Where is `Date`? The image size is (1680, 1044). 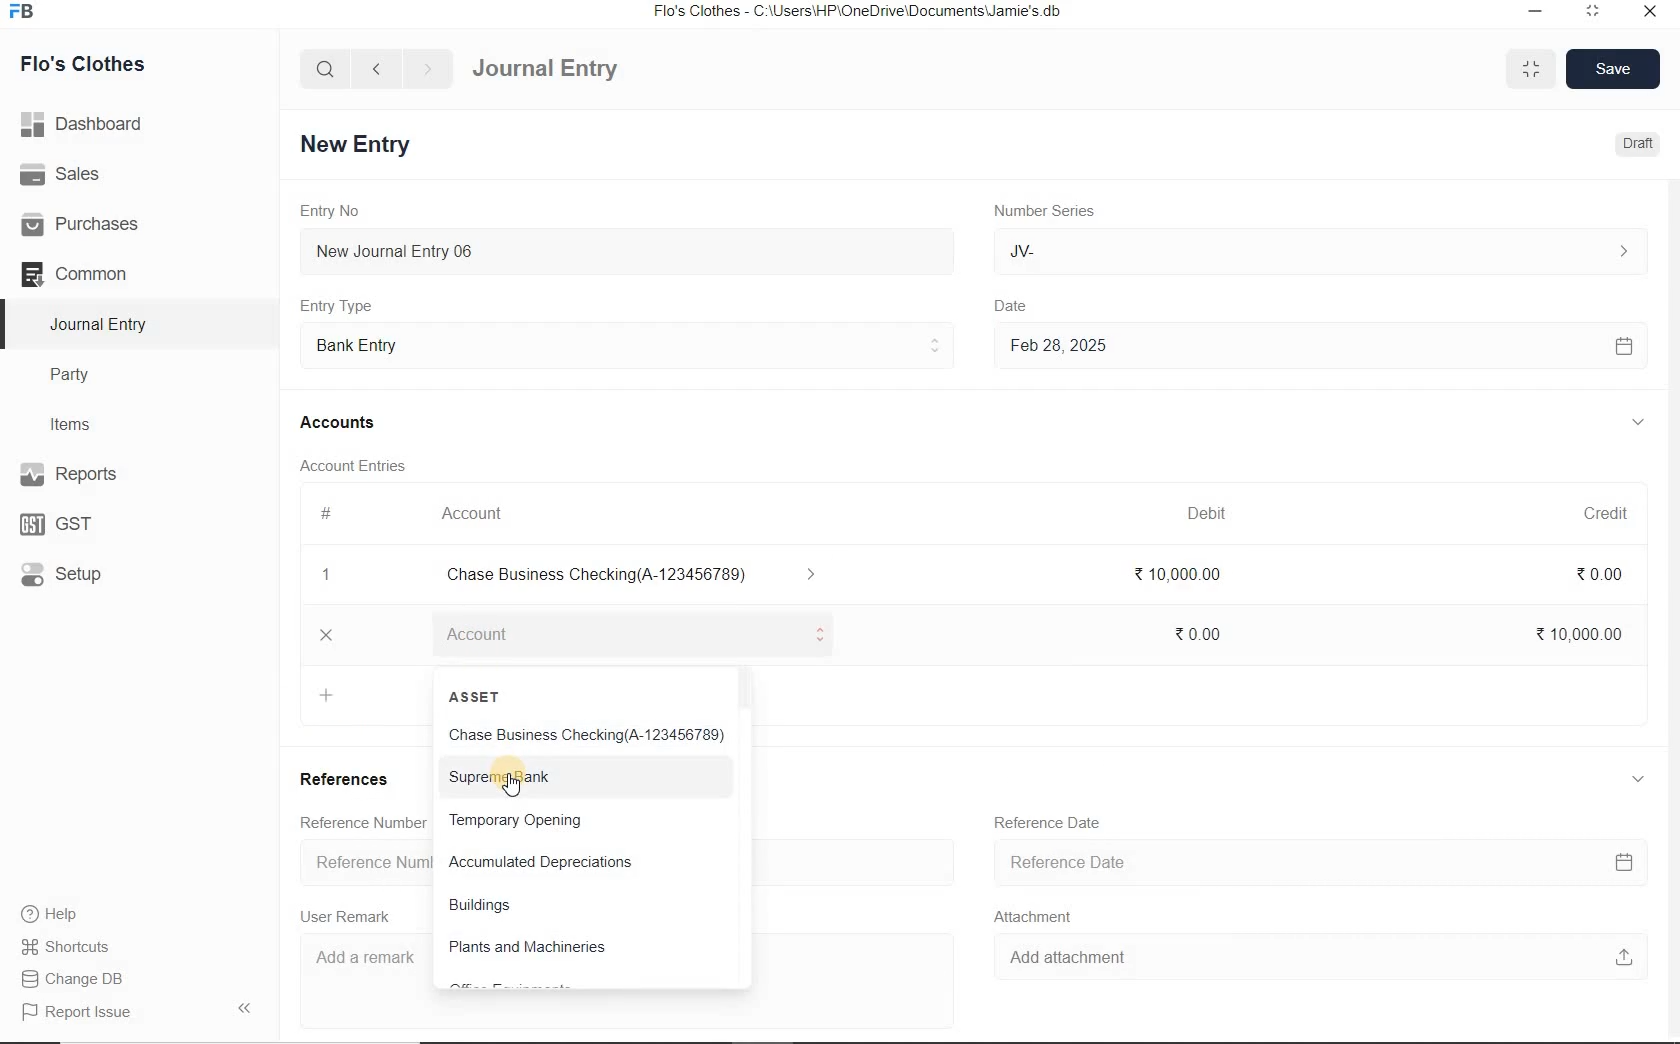 Date is located at coordinates (1025, 301).